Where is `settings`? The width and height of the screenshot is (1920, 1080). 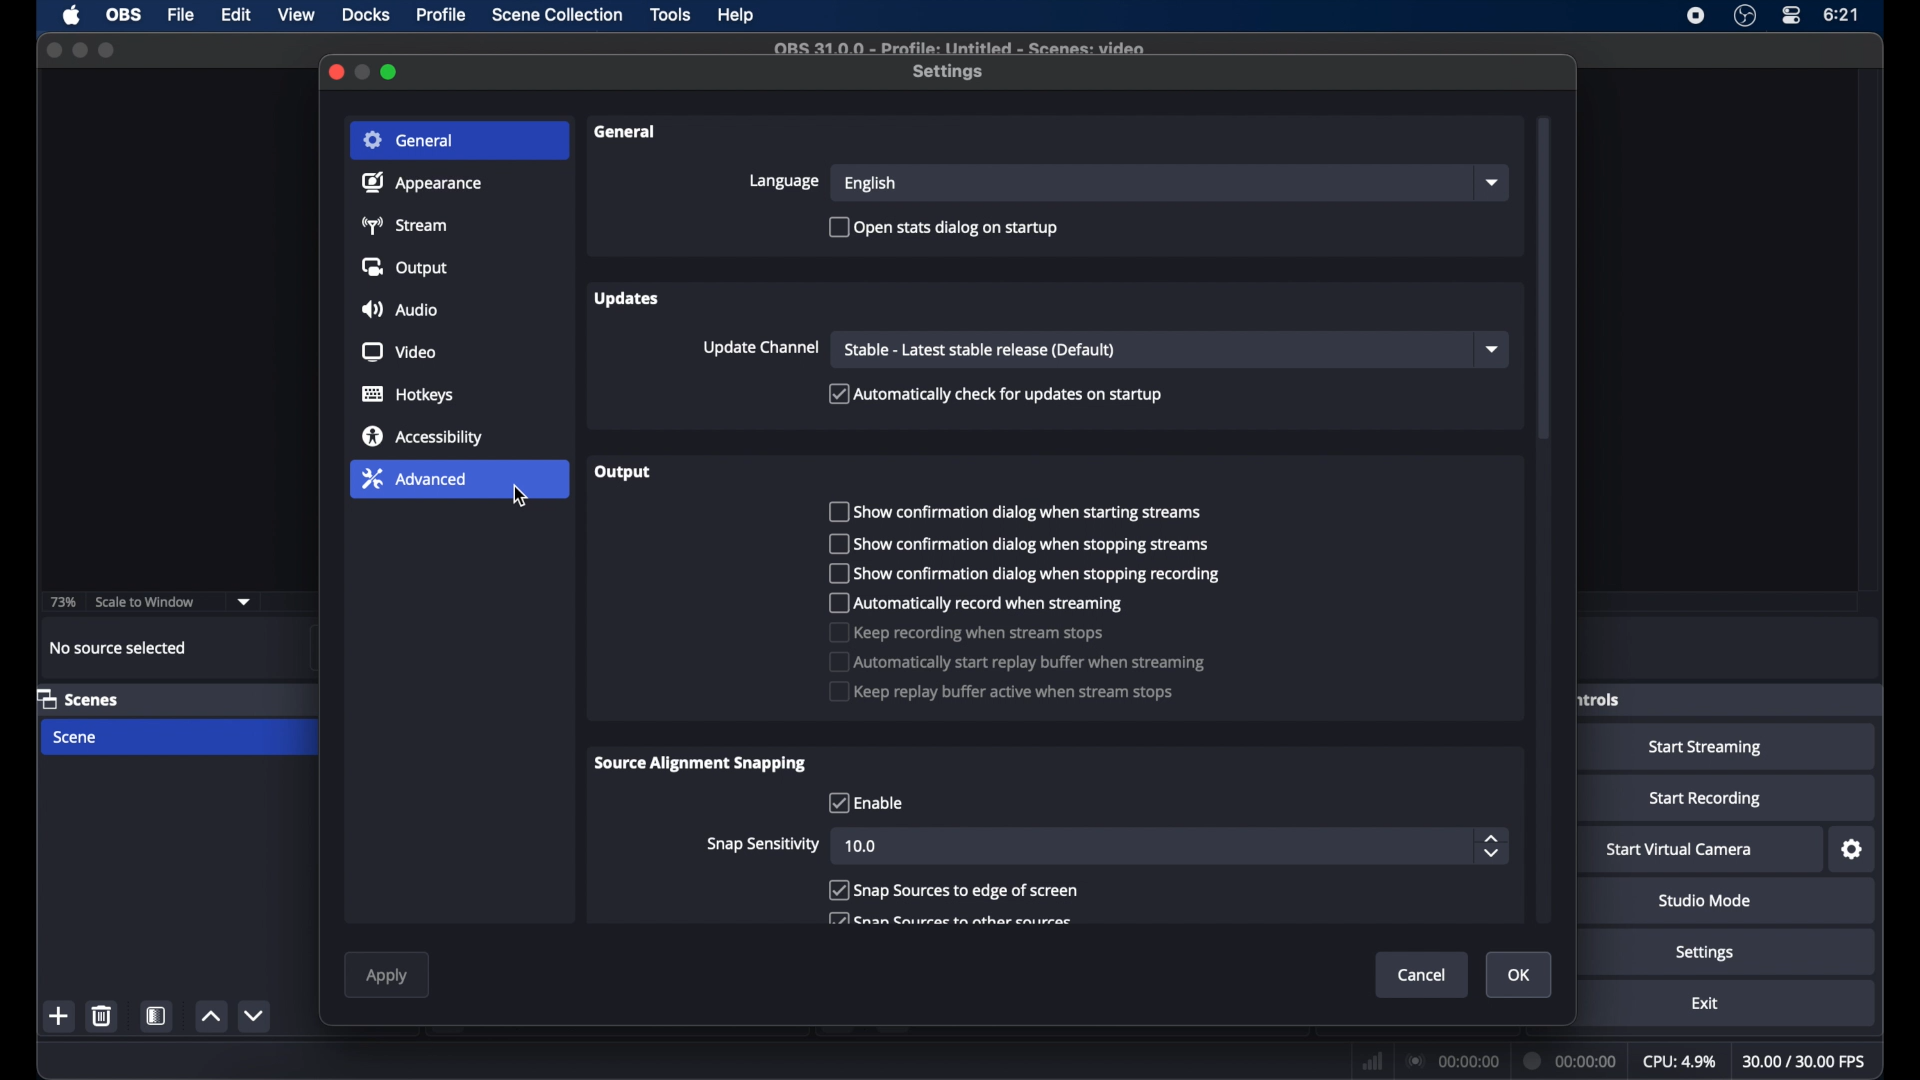 settings is located at coordinates (1853, 850).